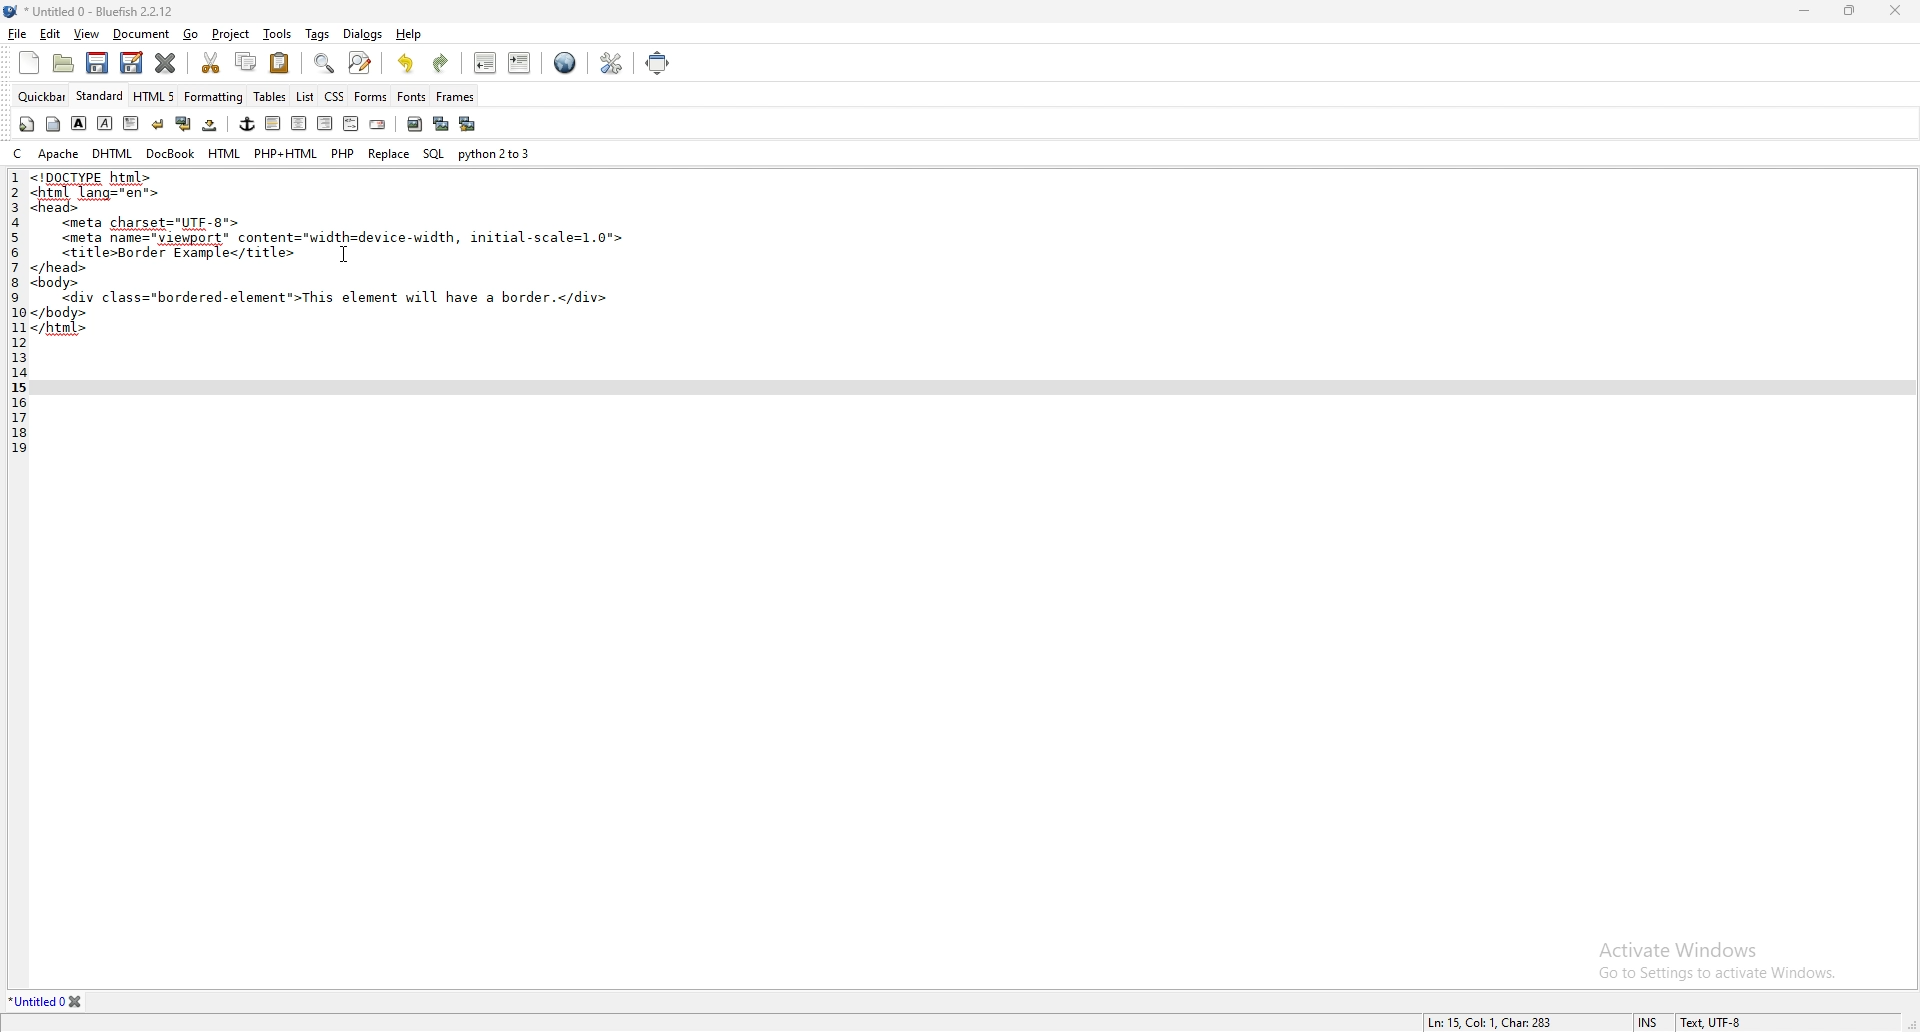 Image resolution: width=1920 pixels, height=1032 pixels. I want to click on insert image, so click(415, 124).